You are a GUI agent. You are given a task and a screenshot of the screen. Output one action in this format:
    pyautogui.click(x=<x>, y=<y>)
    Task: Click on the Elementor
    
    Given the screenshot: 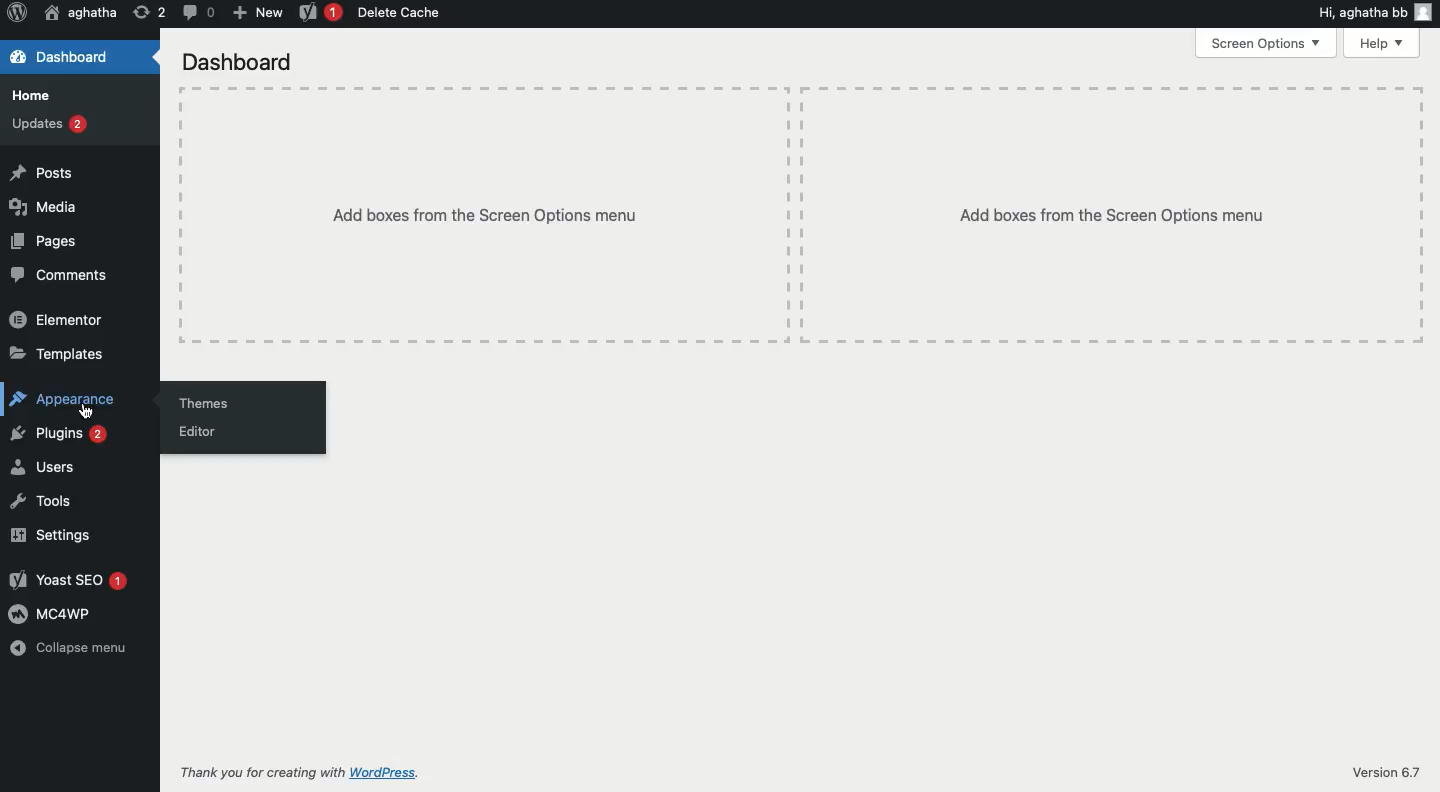 What is the action you would take?
    pyautogui.click(x=54, y=318)
    